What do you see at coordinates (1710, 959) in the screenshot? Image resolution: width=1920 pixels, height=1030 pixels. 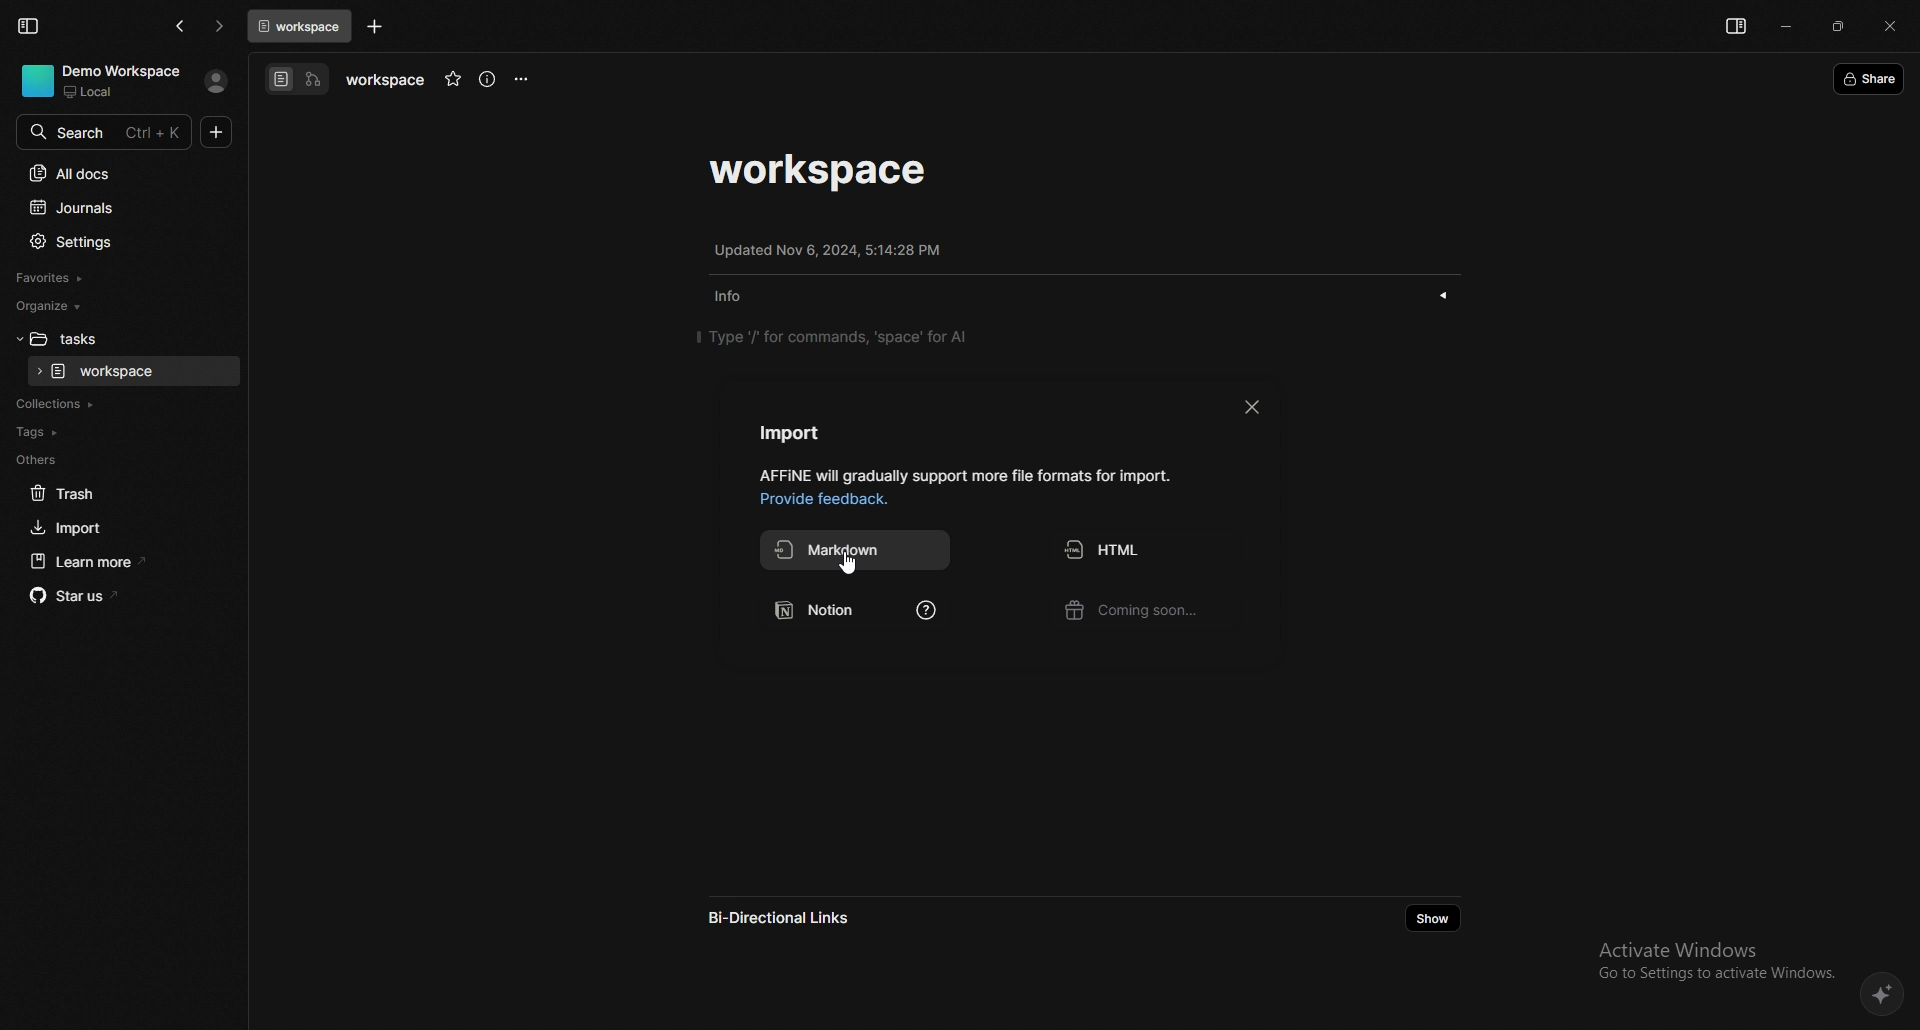 I see `Activate Windows
Go to Settings to activate Windows.` at bounding box center [1710, 959].